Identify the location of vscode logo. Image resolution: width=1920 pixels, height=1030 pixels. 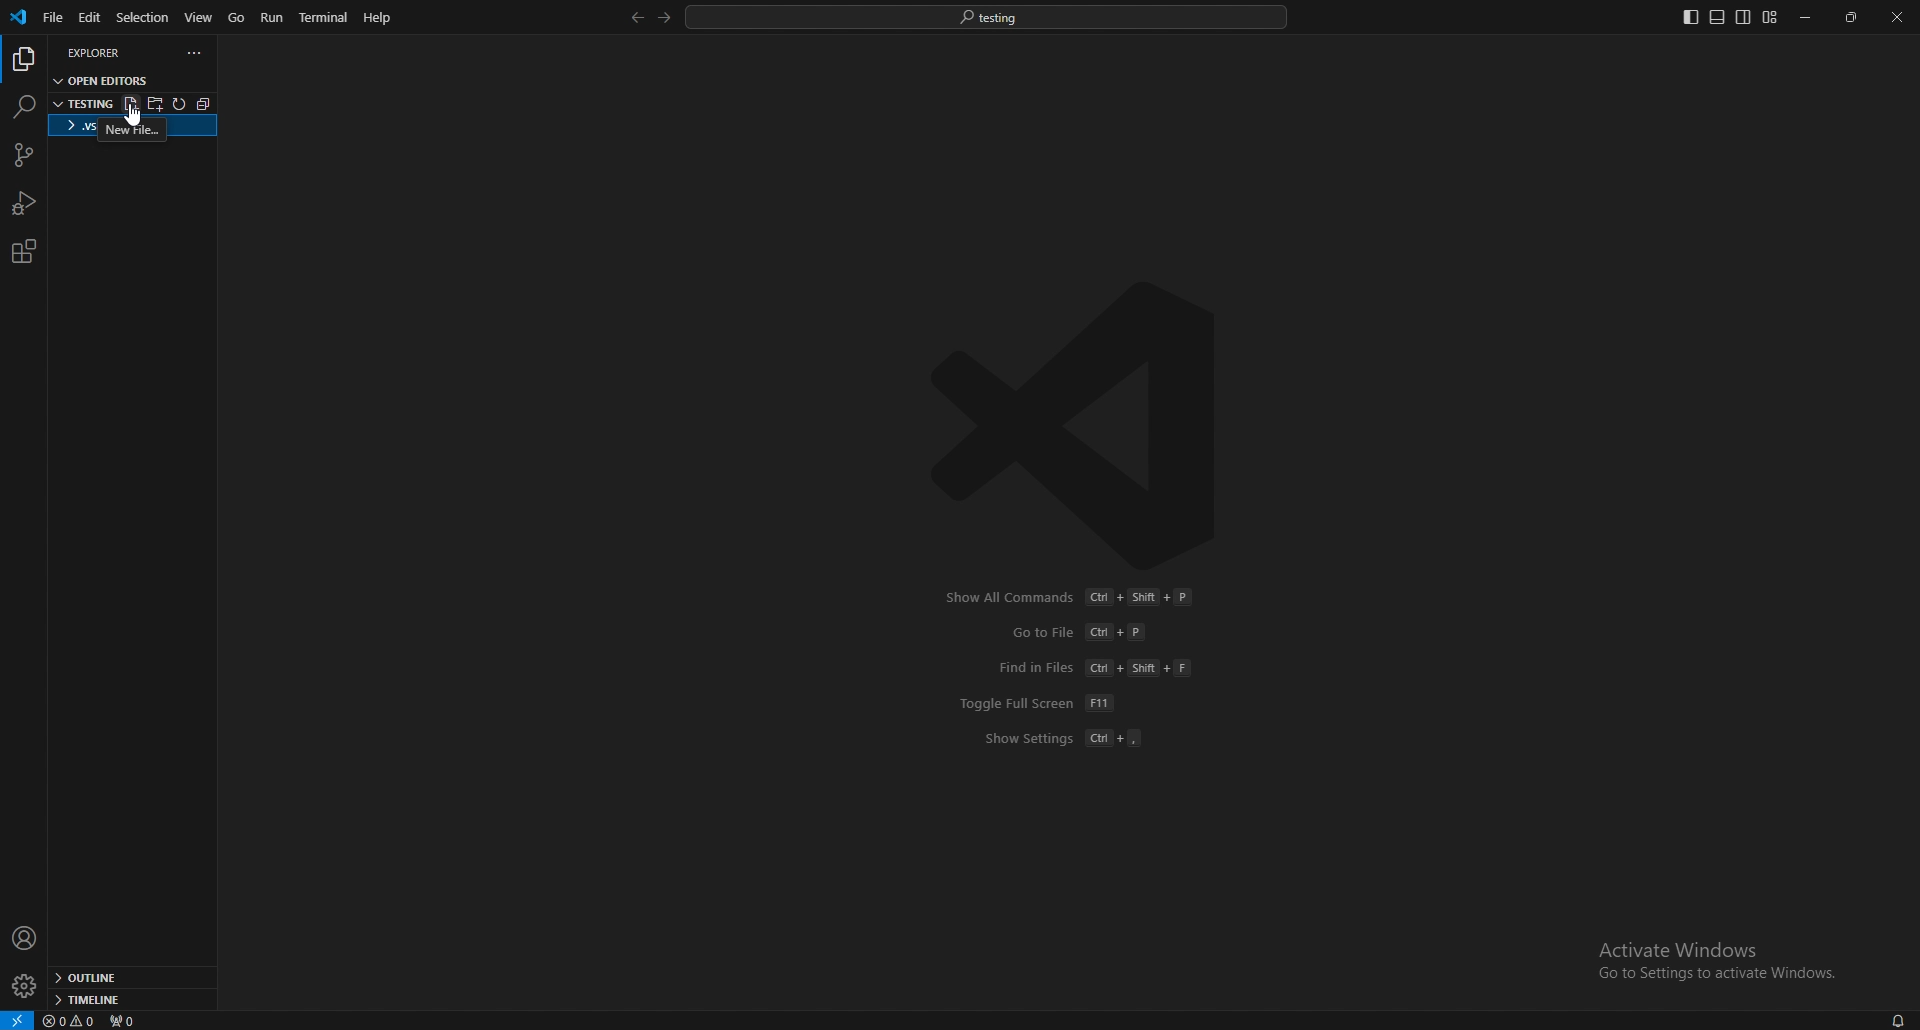
(1086, 425).